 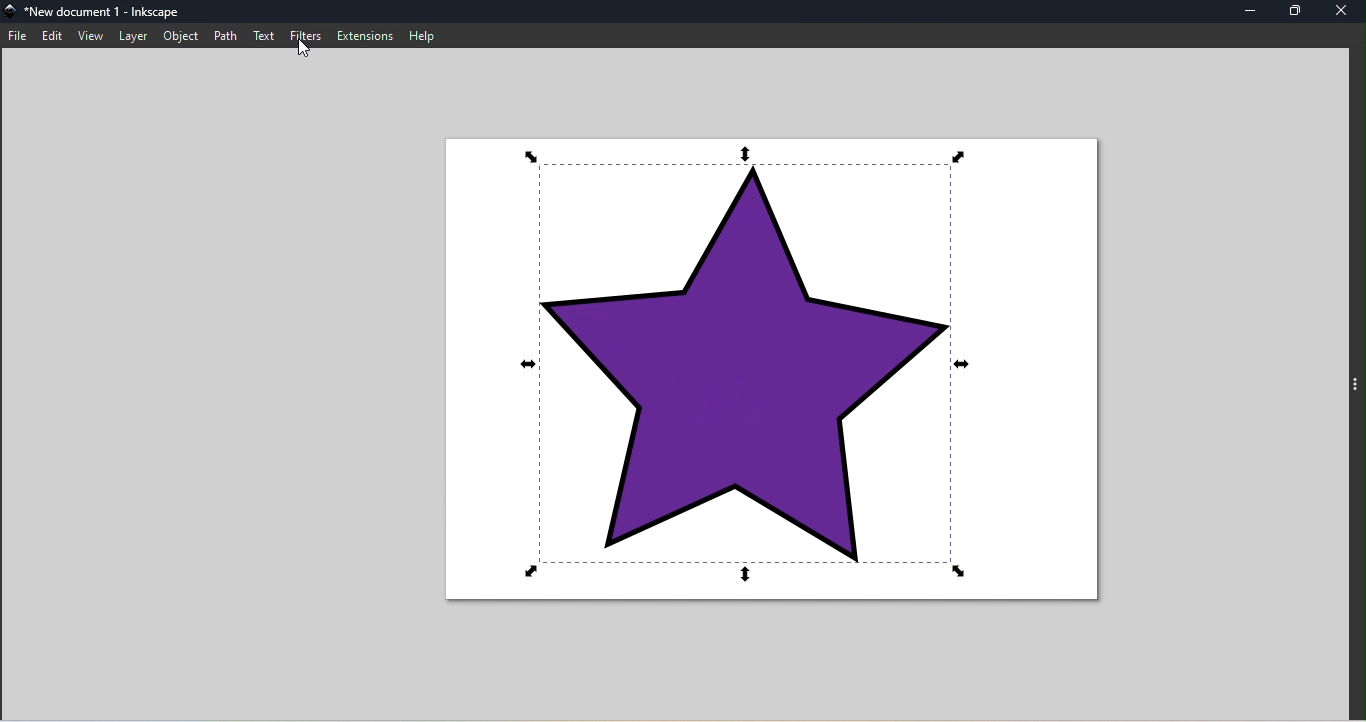 What do you see at coordinates (425, 37) in the screenshot?
I see `Help` at bounding box center [425, 37].